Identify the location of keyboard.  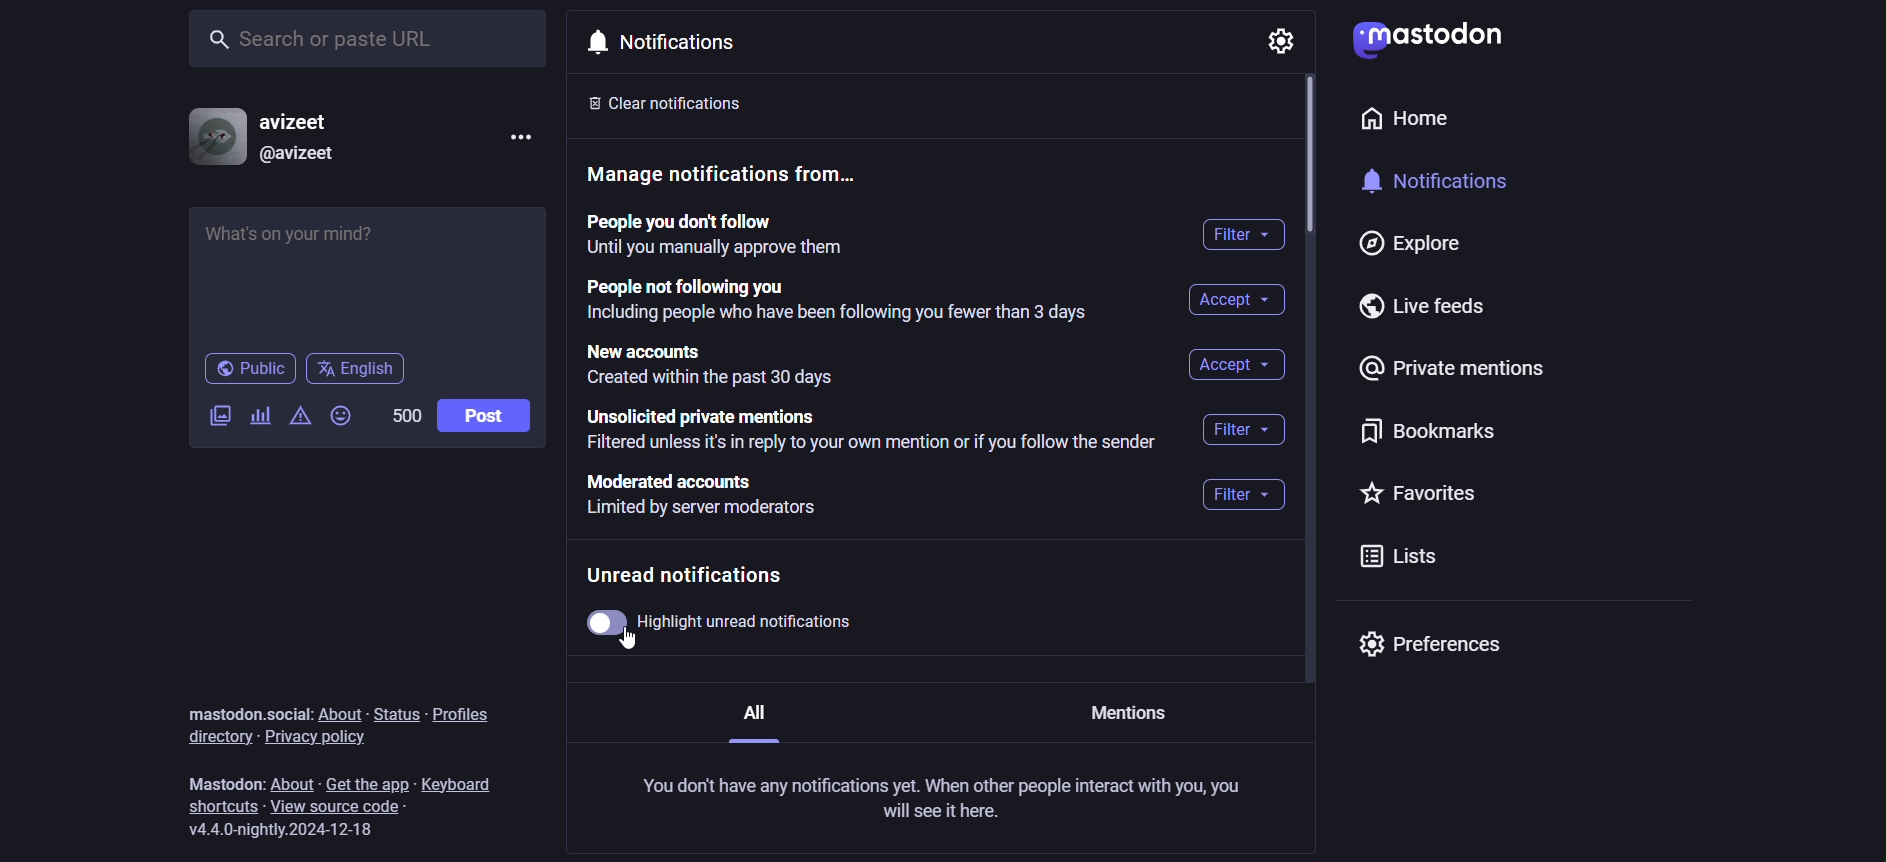
(459, 781).